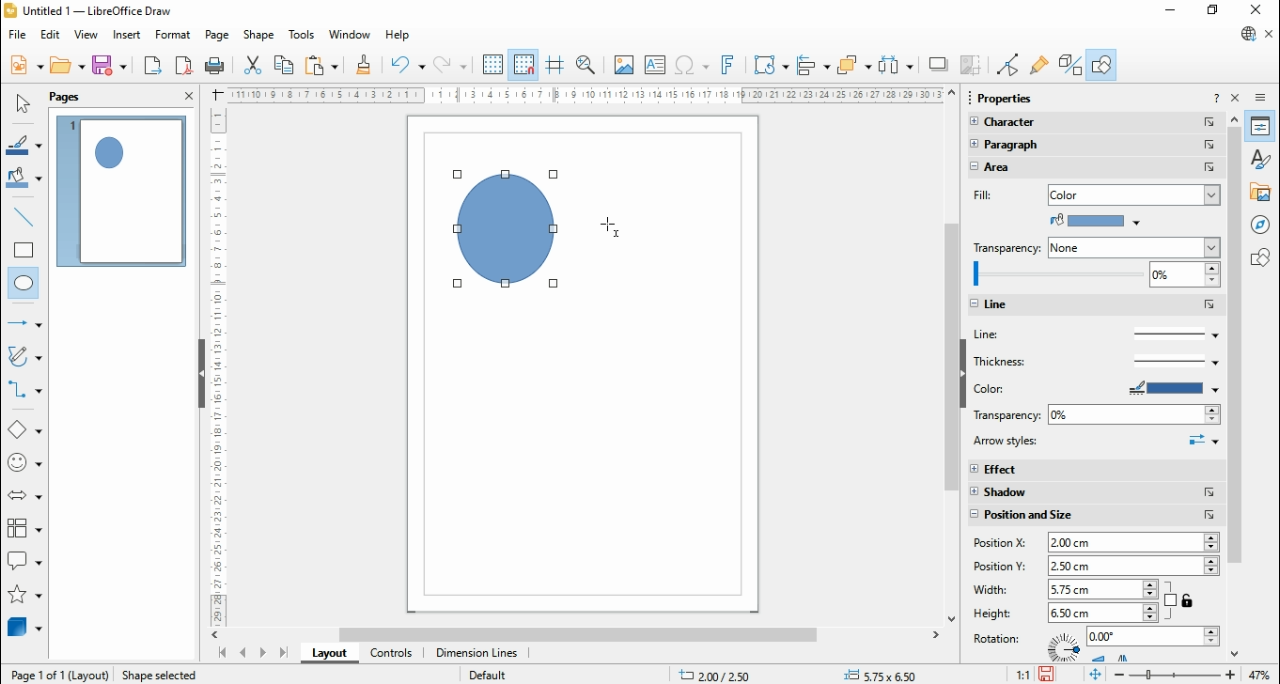 This screenshot has height=684, width=1280. What do you see at coordinates (1096, 220) in the screenshot?
I see `paint bucket color` at bounding box center [1096, 220].